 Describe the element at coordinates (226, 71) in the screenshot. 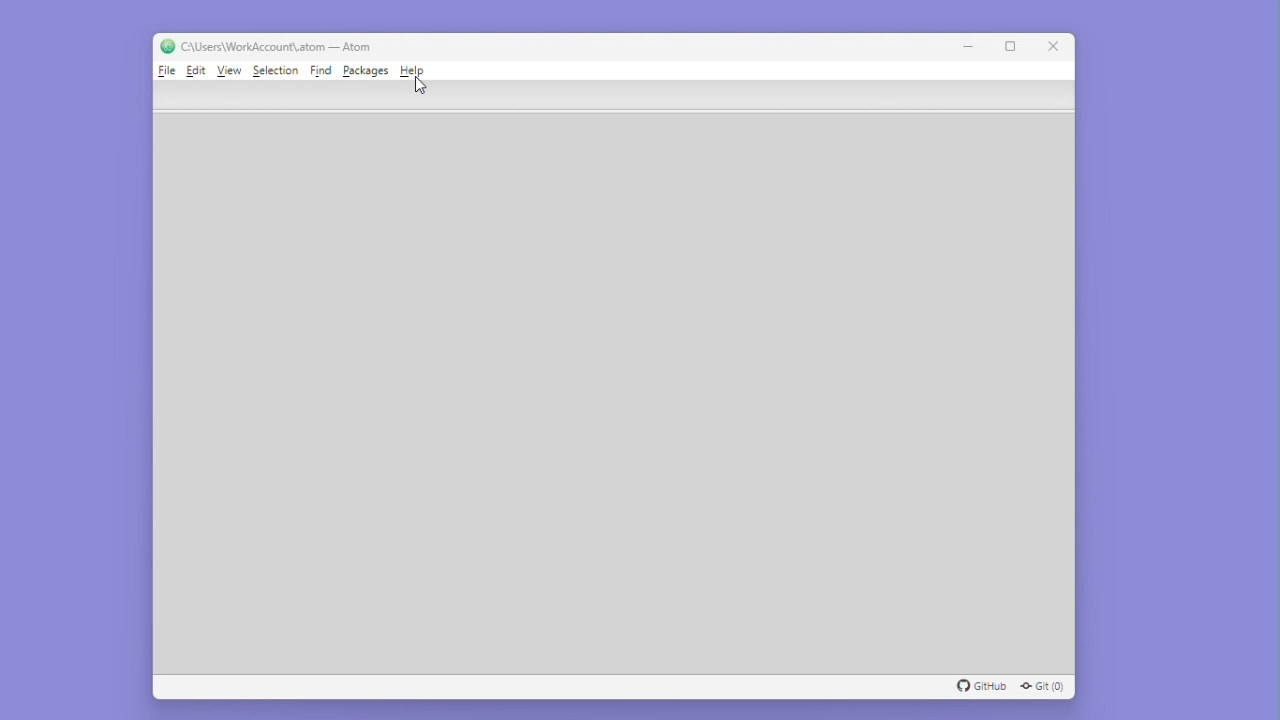

I see `View ` at that location.